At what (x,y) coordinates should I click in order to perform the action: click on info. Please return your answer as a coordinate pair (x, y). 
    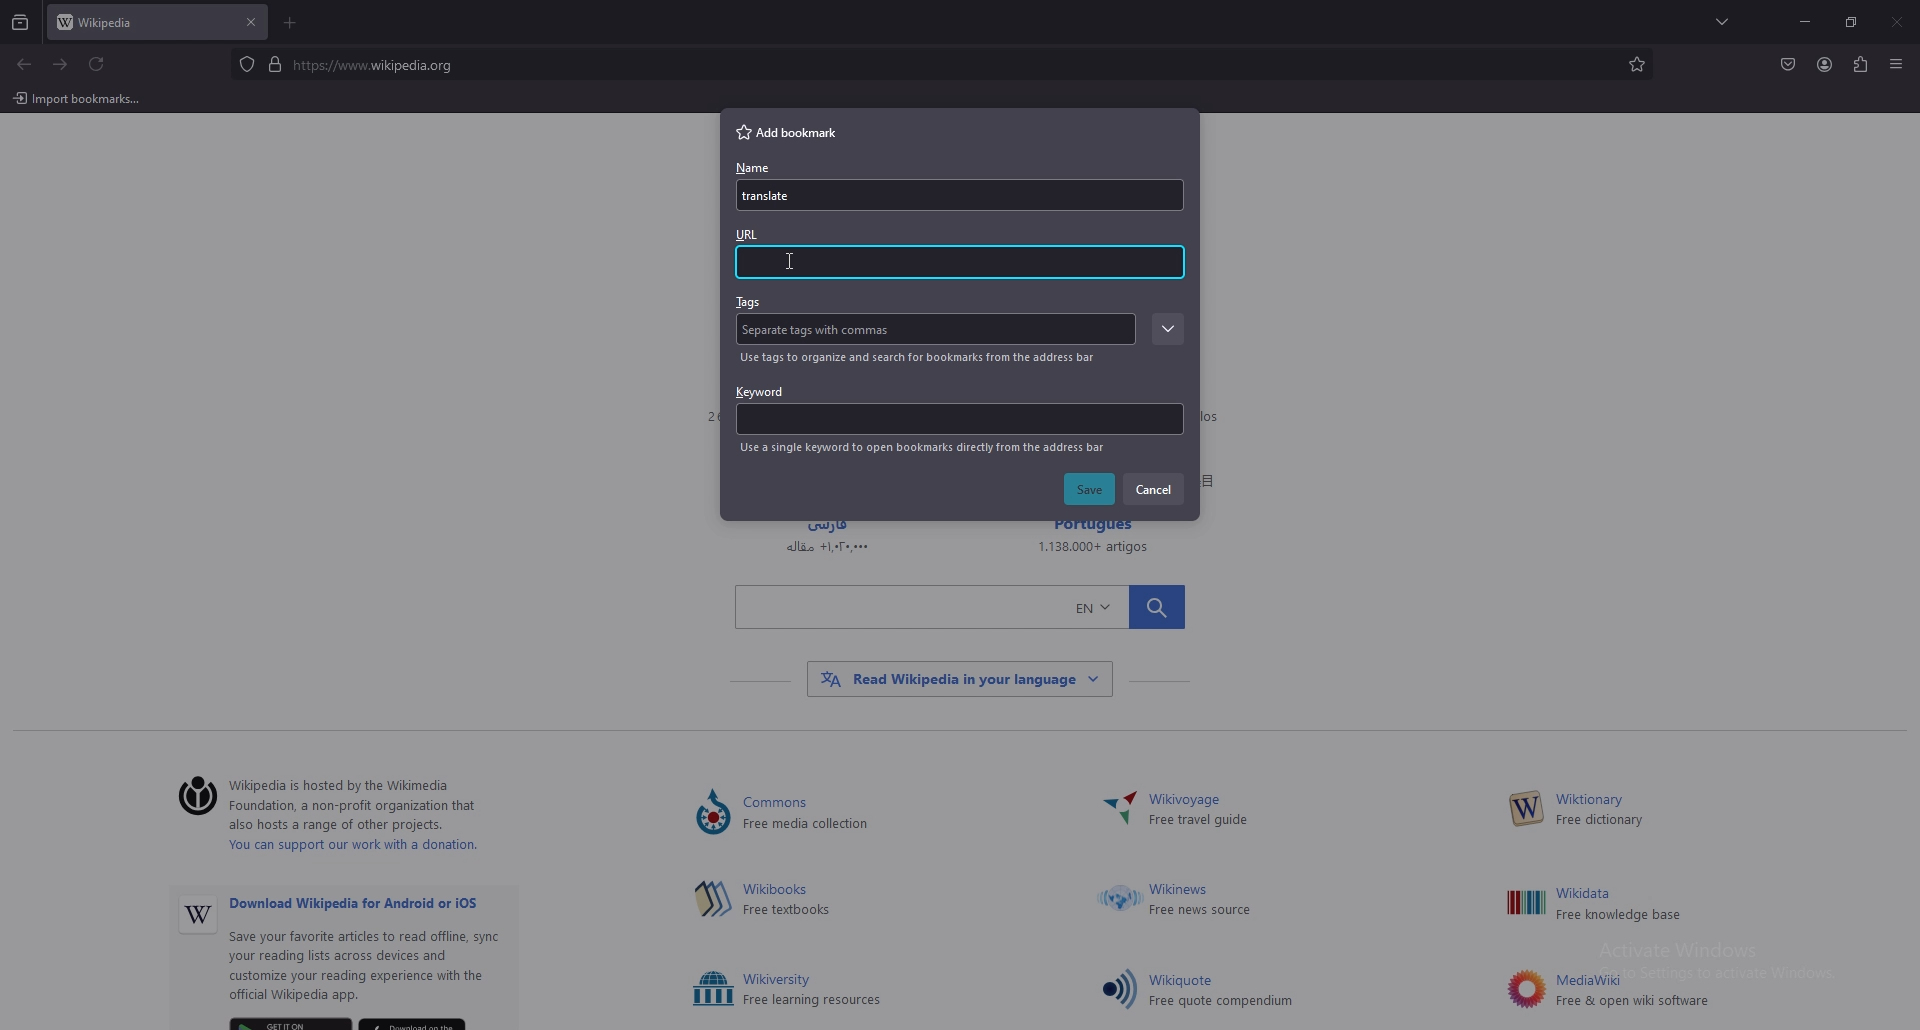
    Looking at the image, I should click on (923, 448).